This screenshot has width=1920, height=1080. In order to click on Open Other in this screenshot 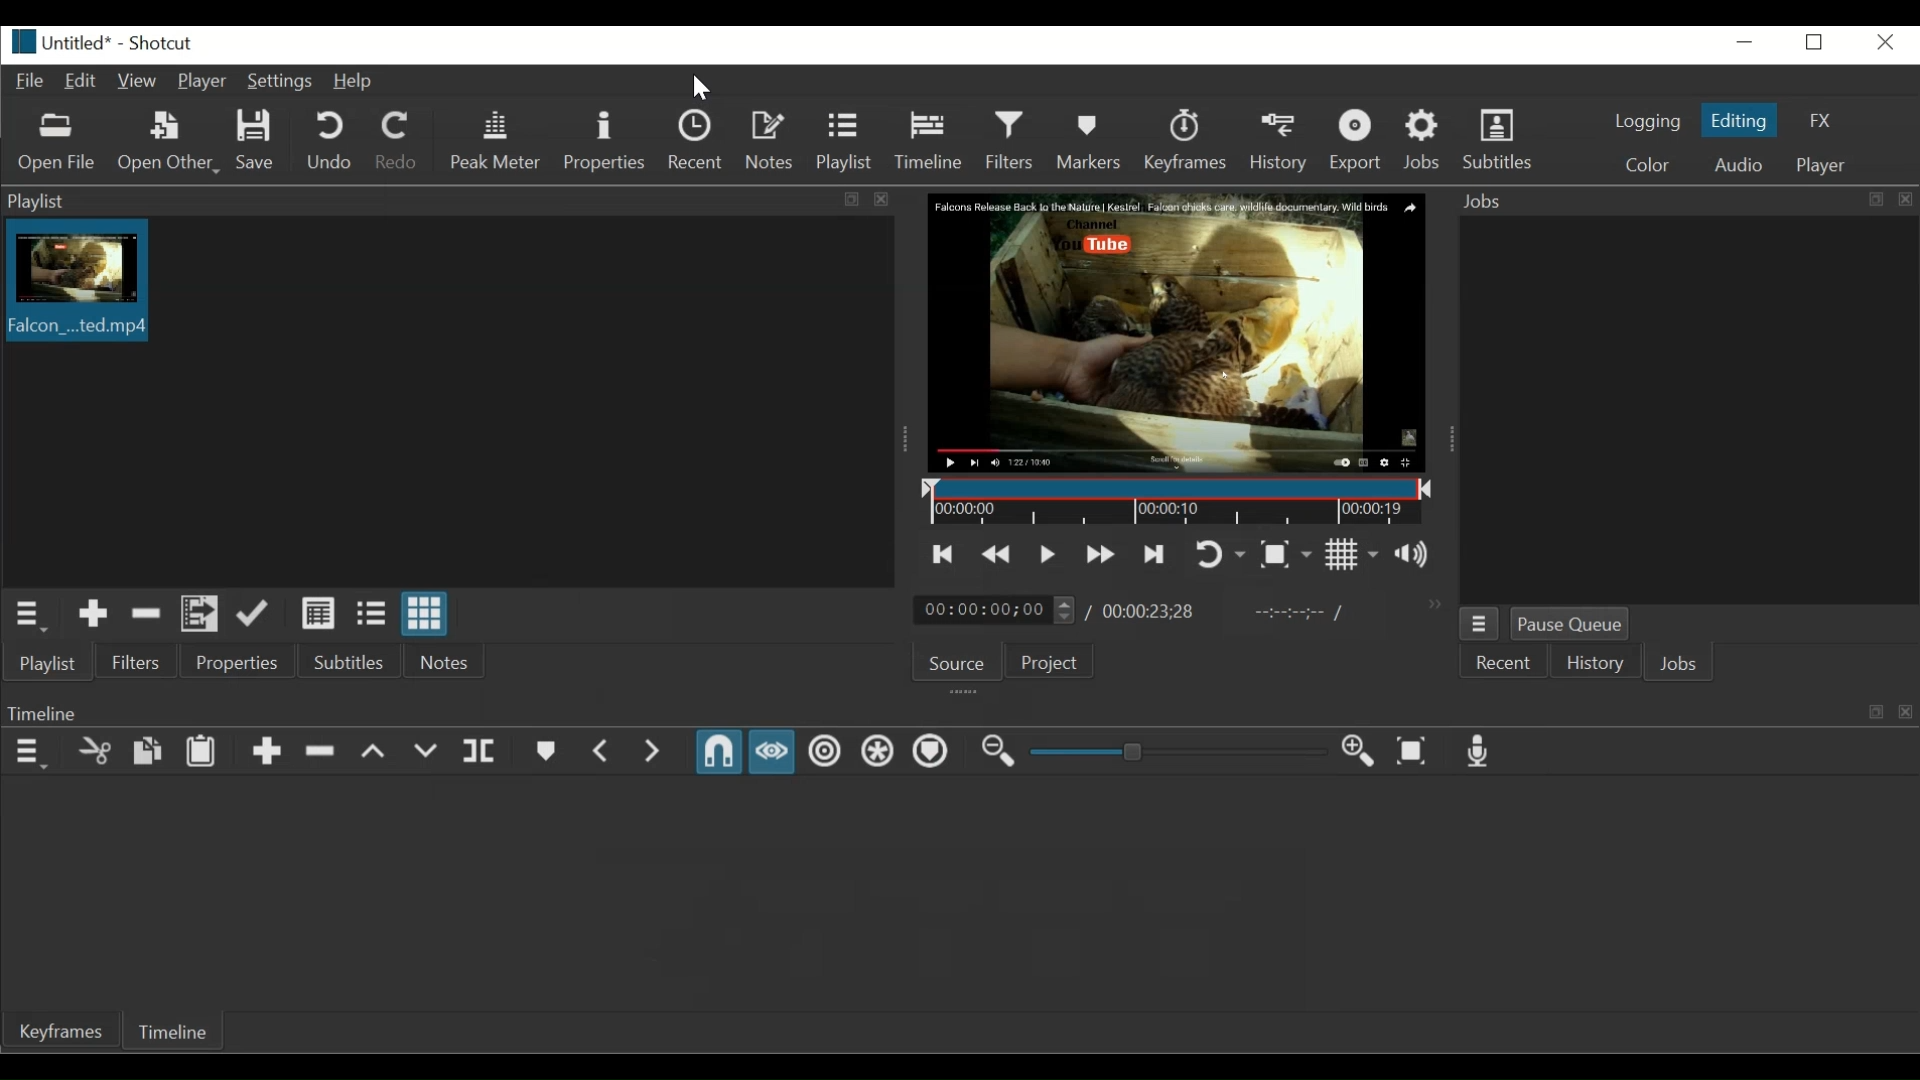, I will do `click(169, 142)`.